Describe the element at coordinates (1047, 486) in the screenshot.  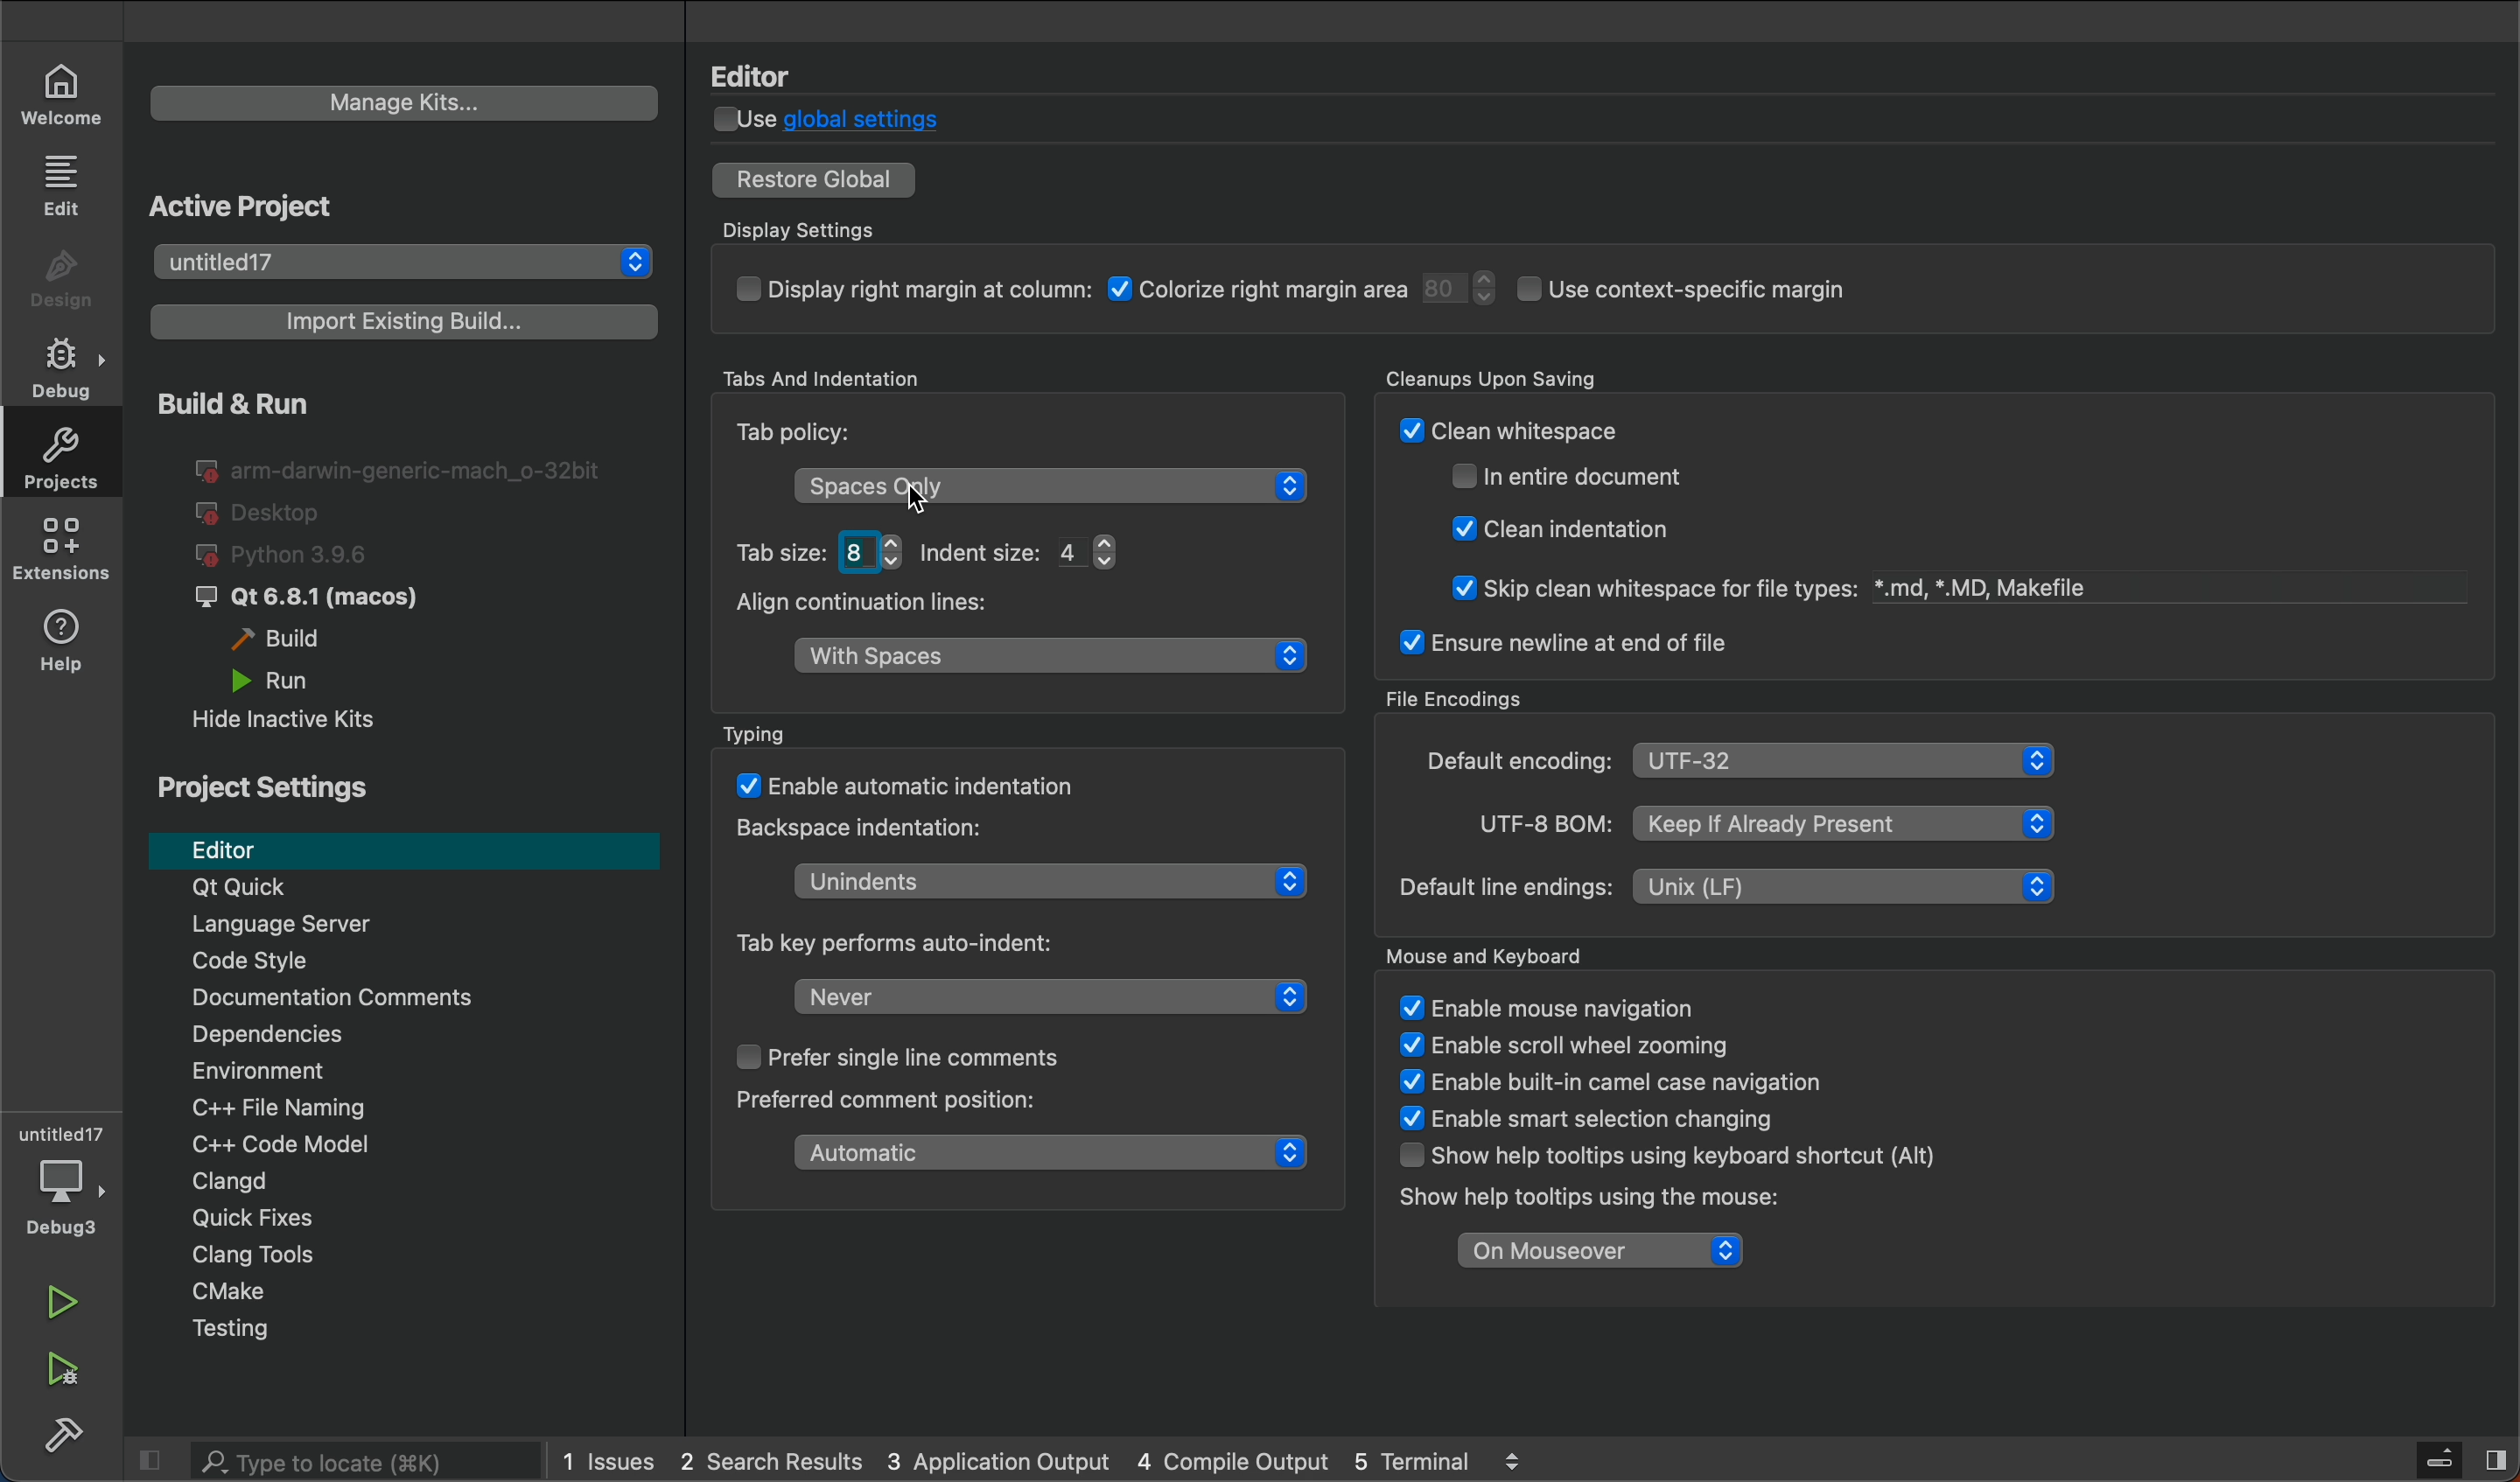
I see `tab policy` at that location.